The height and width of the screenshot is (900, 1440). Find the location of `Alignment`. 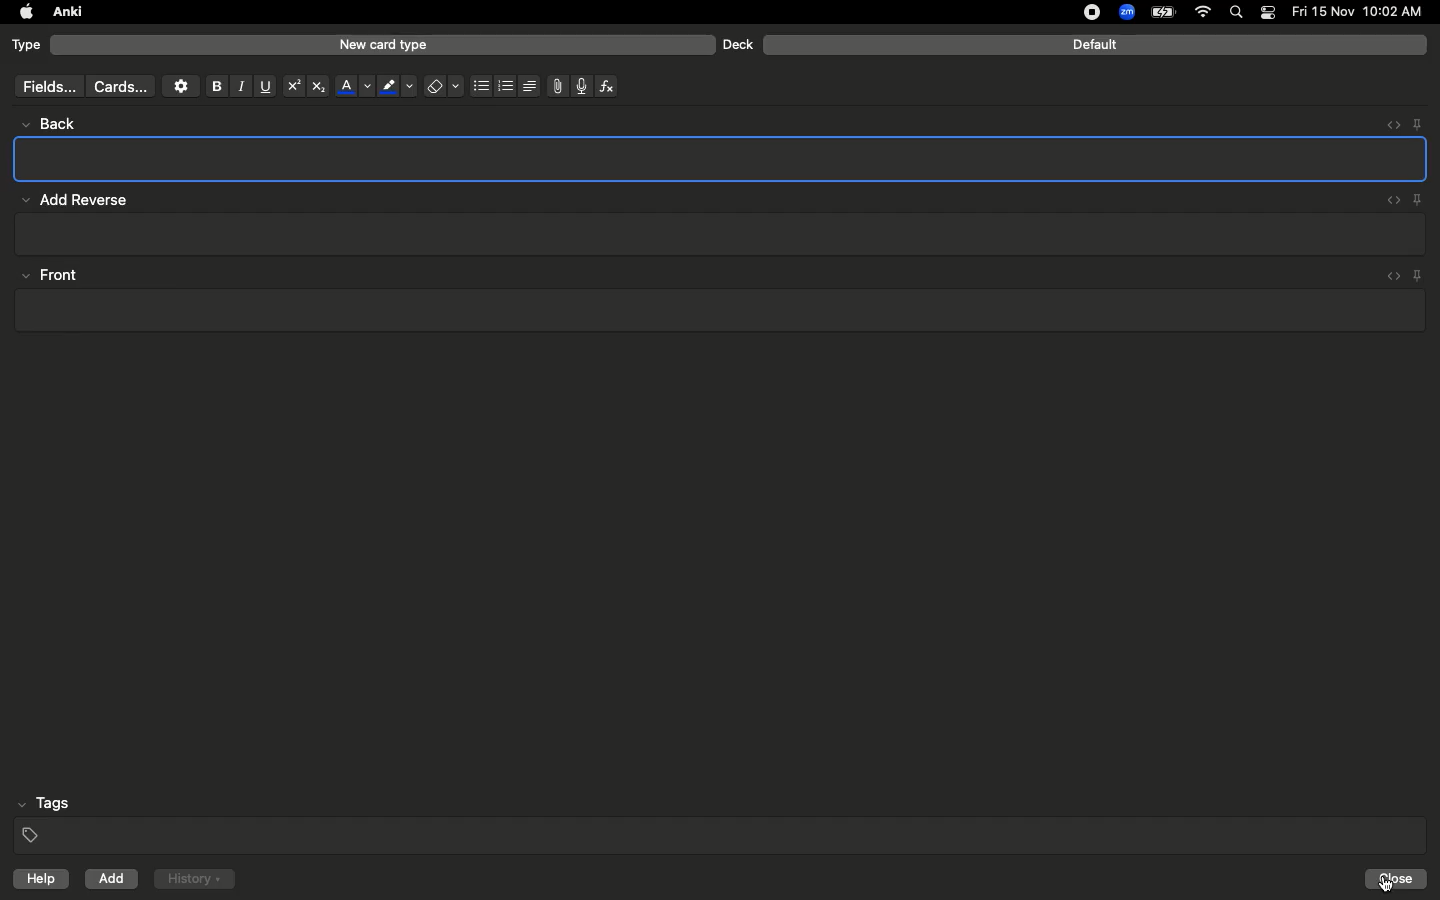

Alignment is located at coordinates (527, 84).